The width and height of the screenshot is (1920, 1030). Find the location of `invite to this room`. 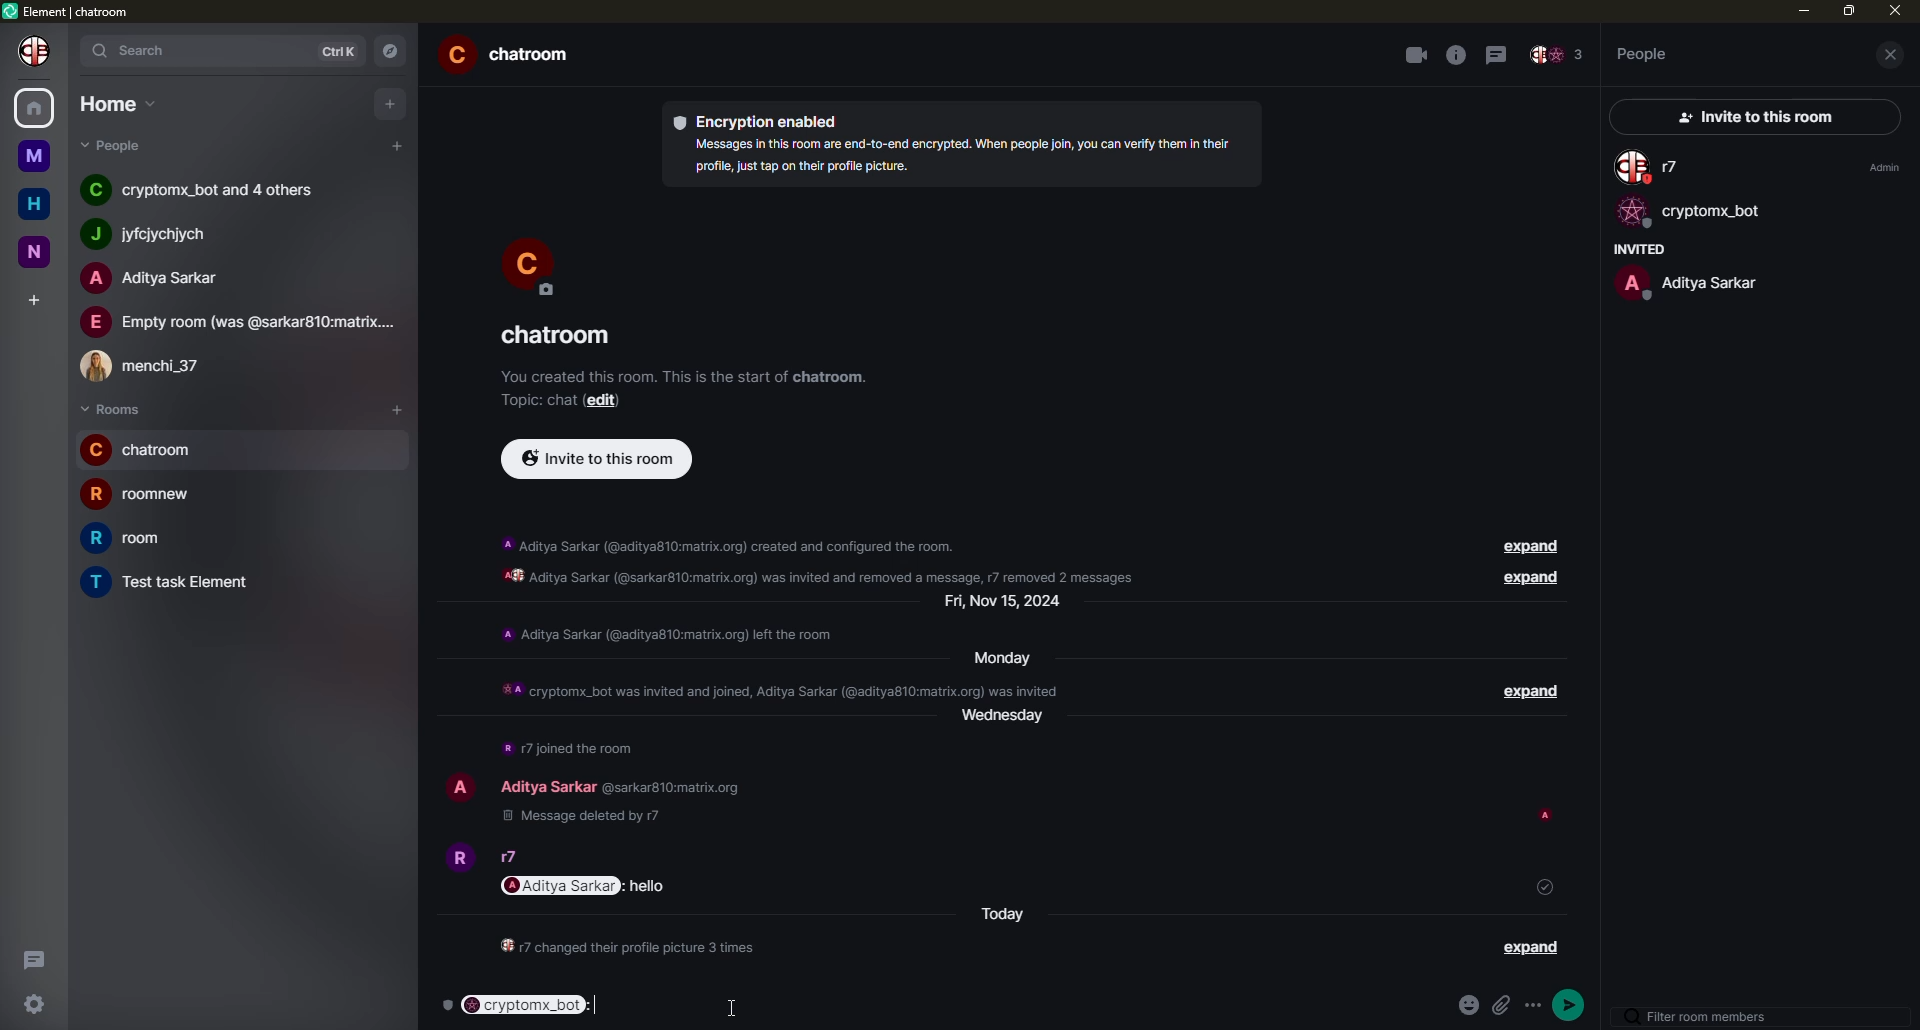

invite to this room is located at coordinates (597, 457).